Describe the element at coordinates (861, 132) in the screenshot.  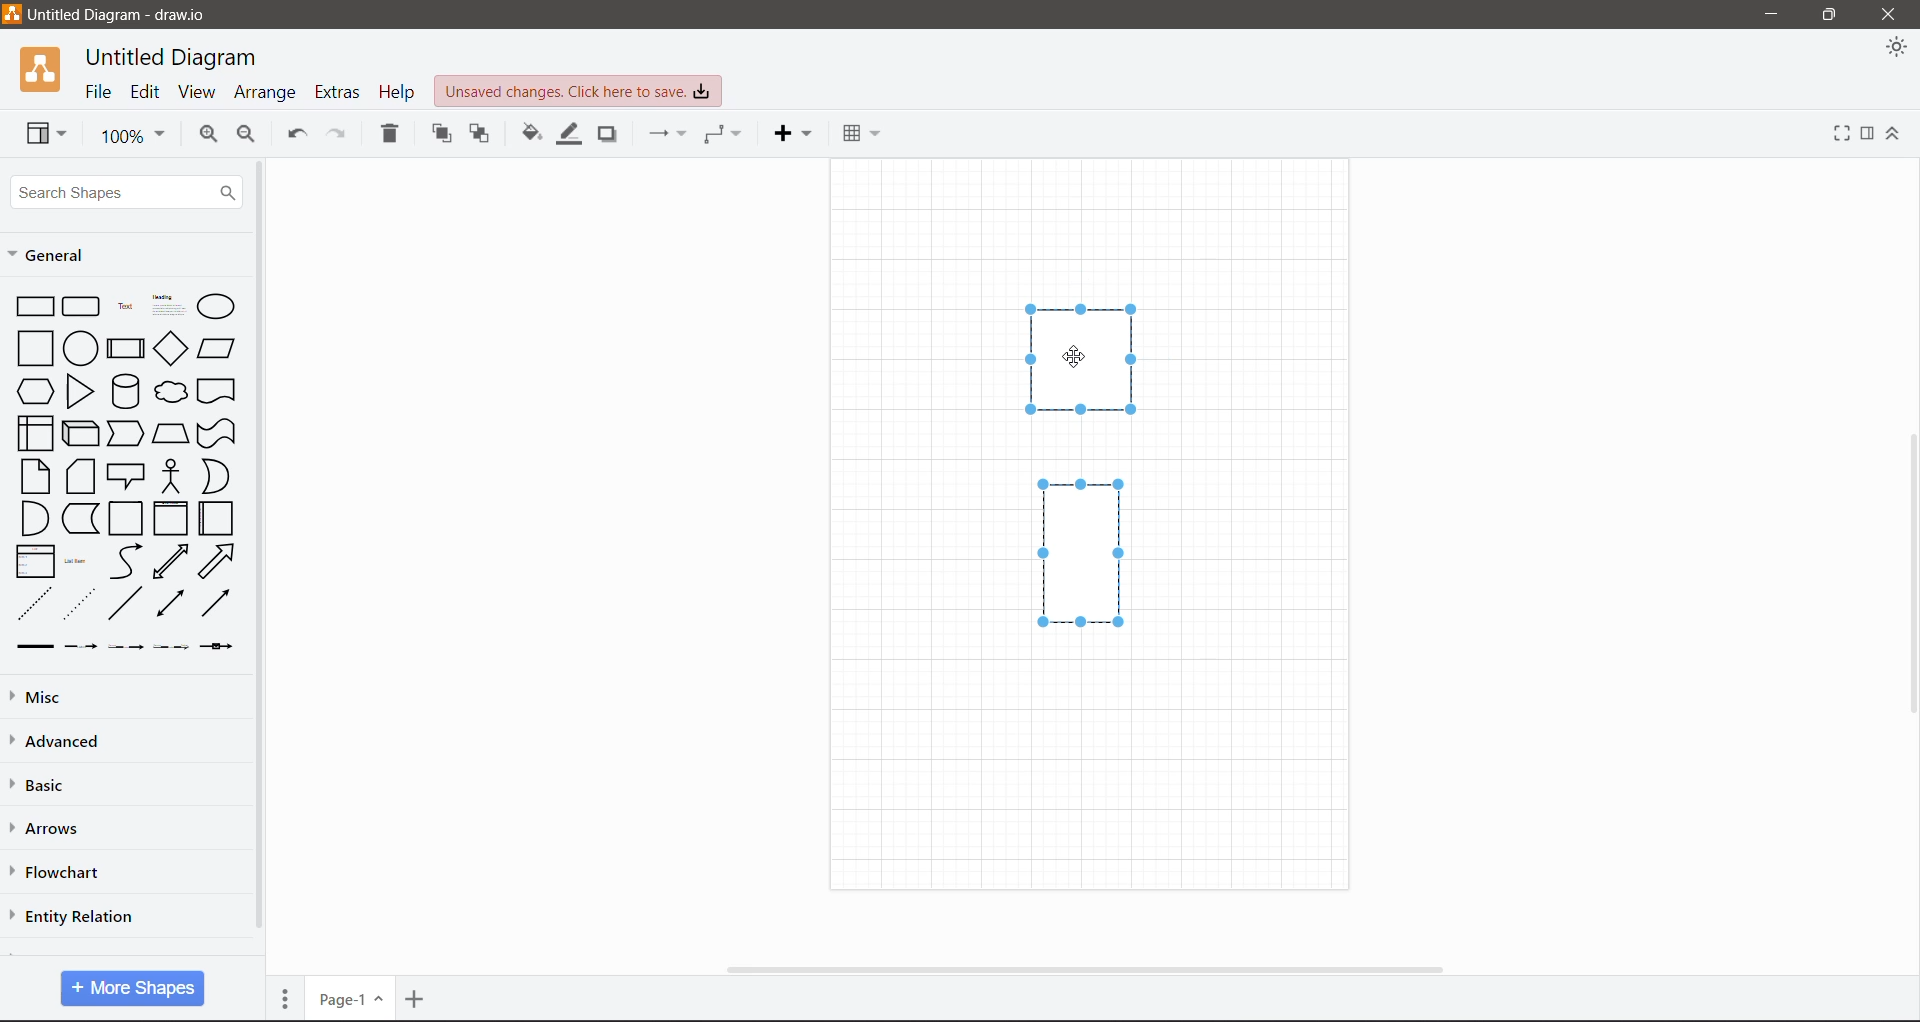
I see `Table` at that location.